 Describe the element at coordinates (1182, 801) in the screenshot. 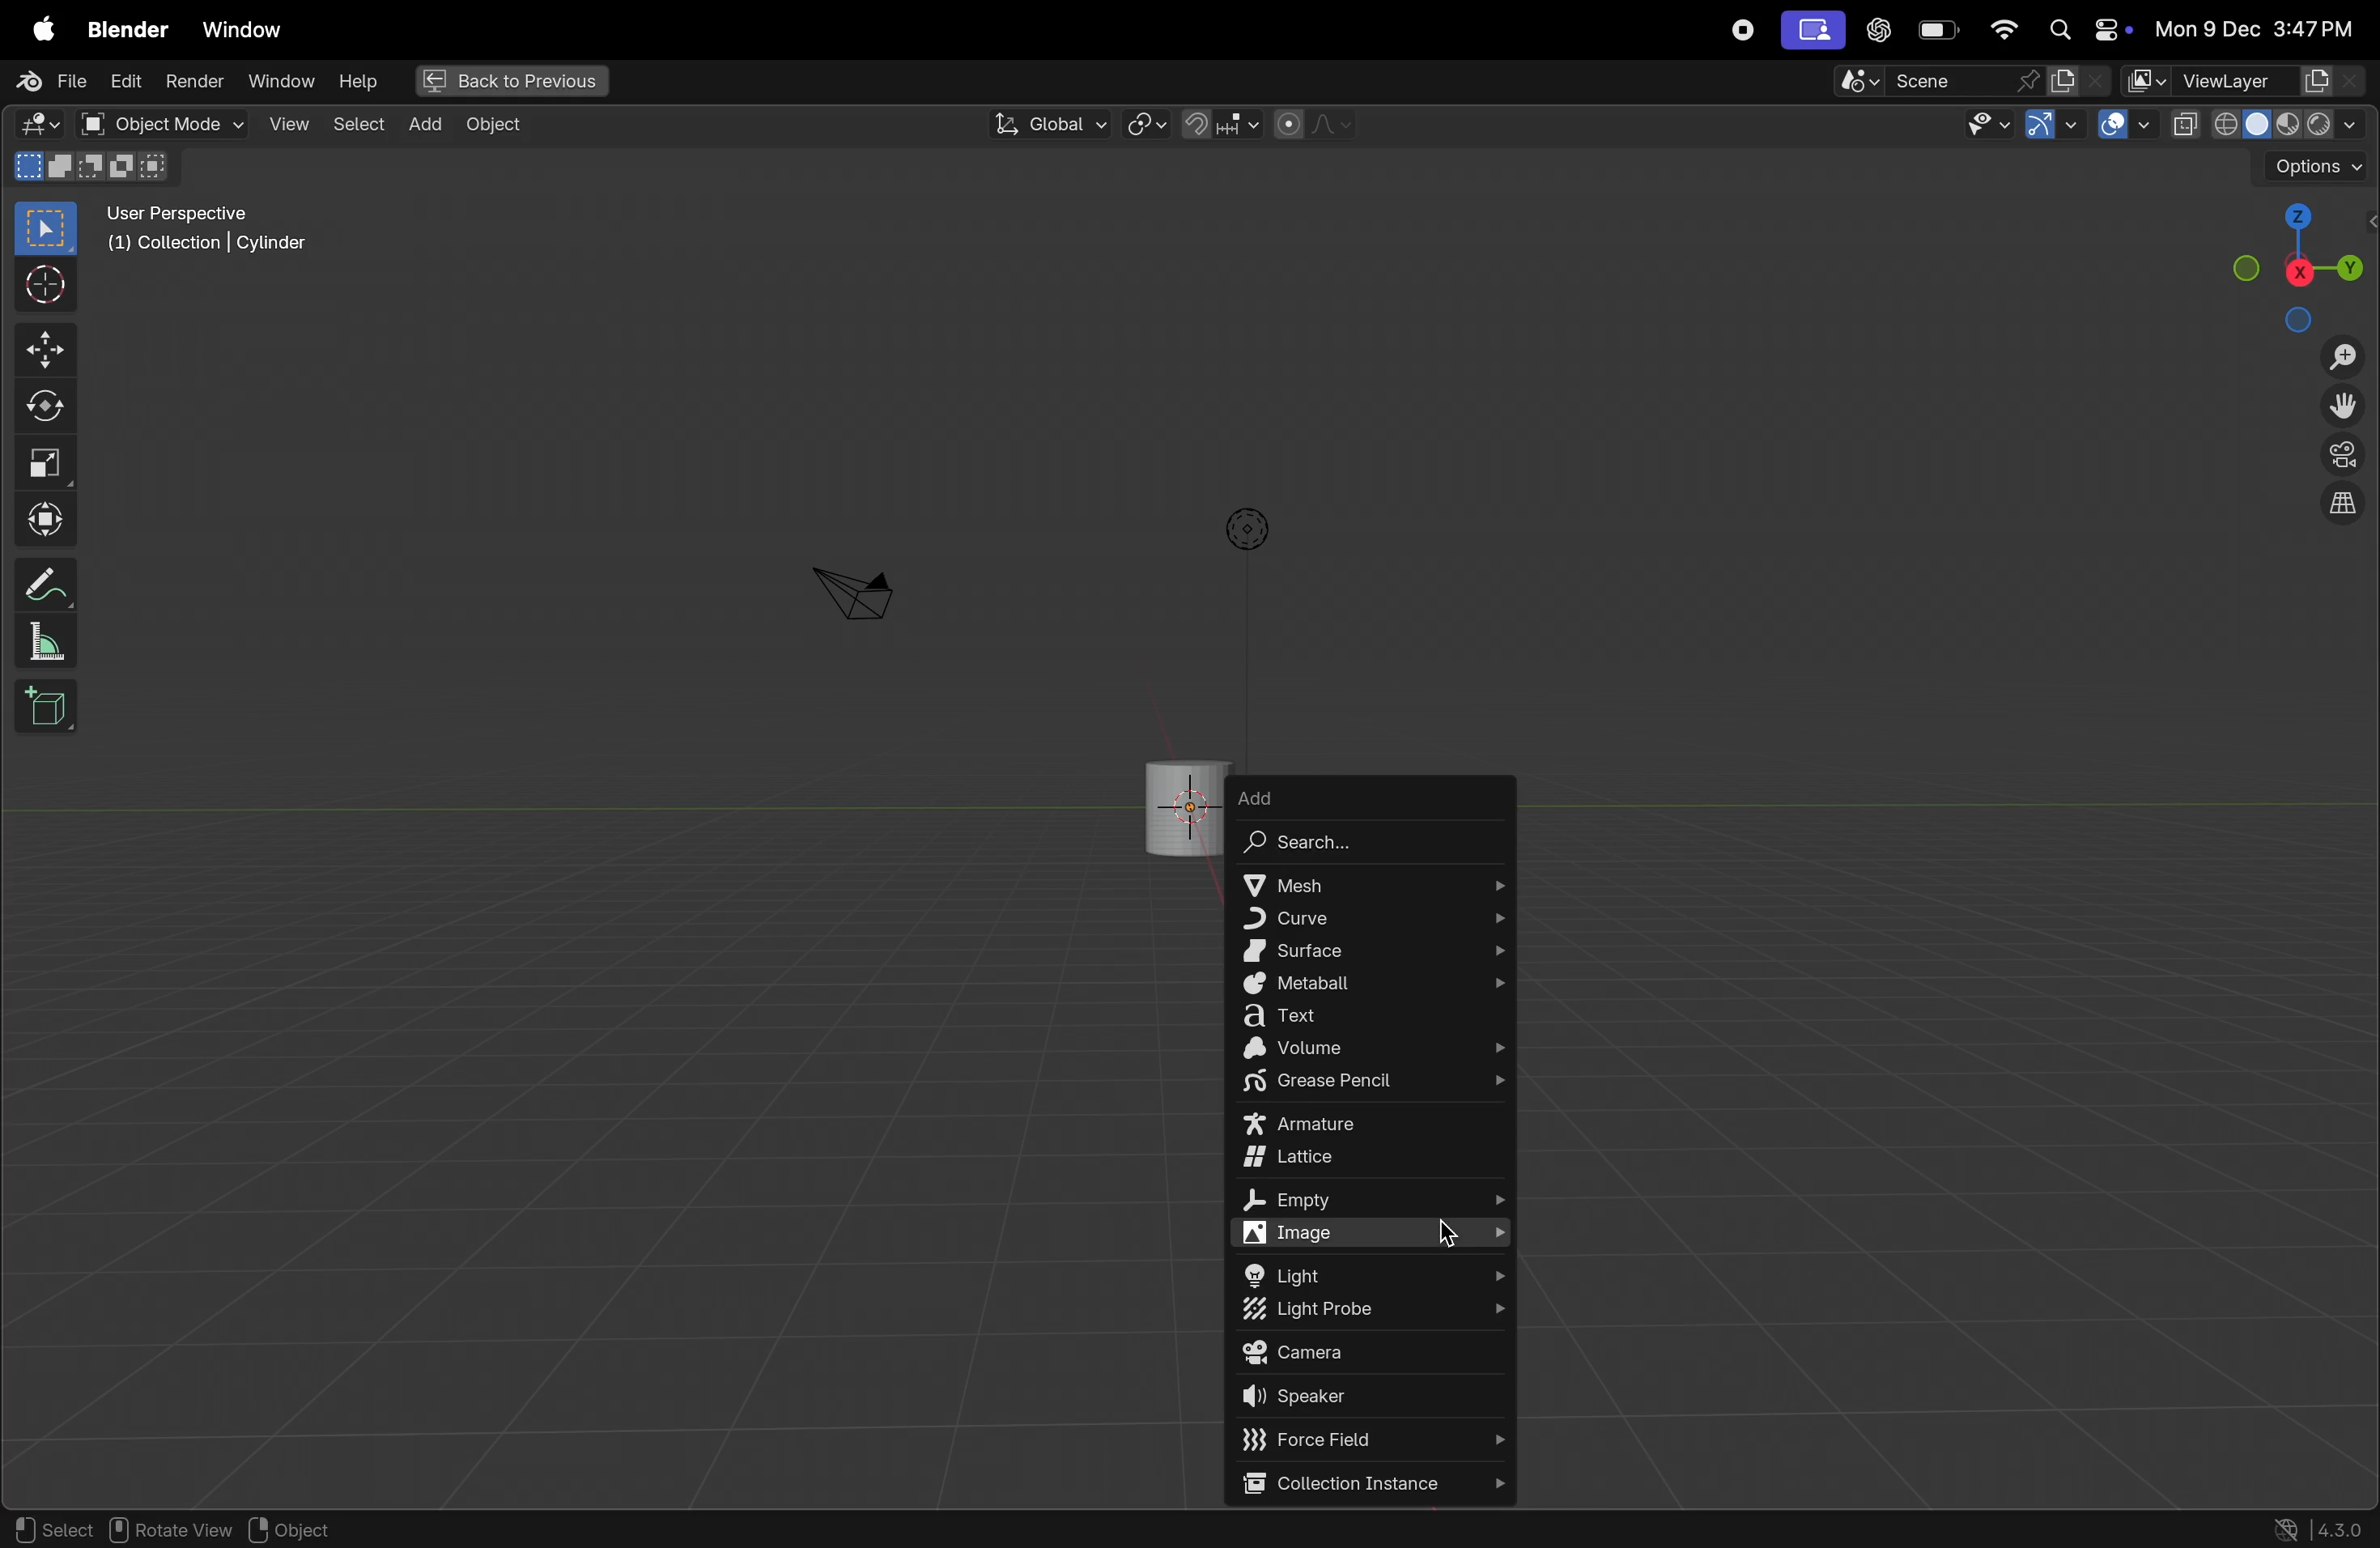

I see `cylinder` at that location.